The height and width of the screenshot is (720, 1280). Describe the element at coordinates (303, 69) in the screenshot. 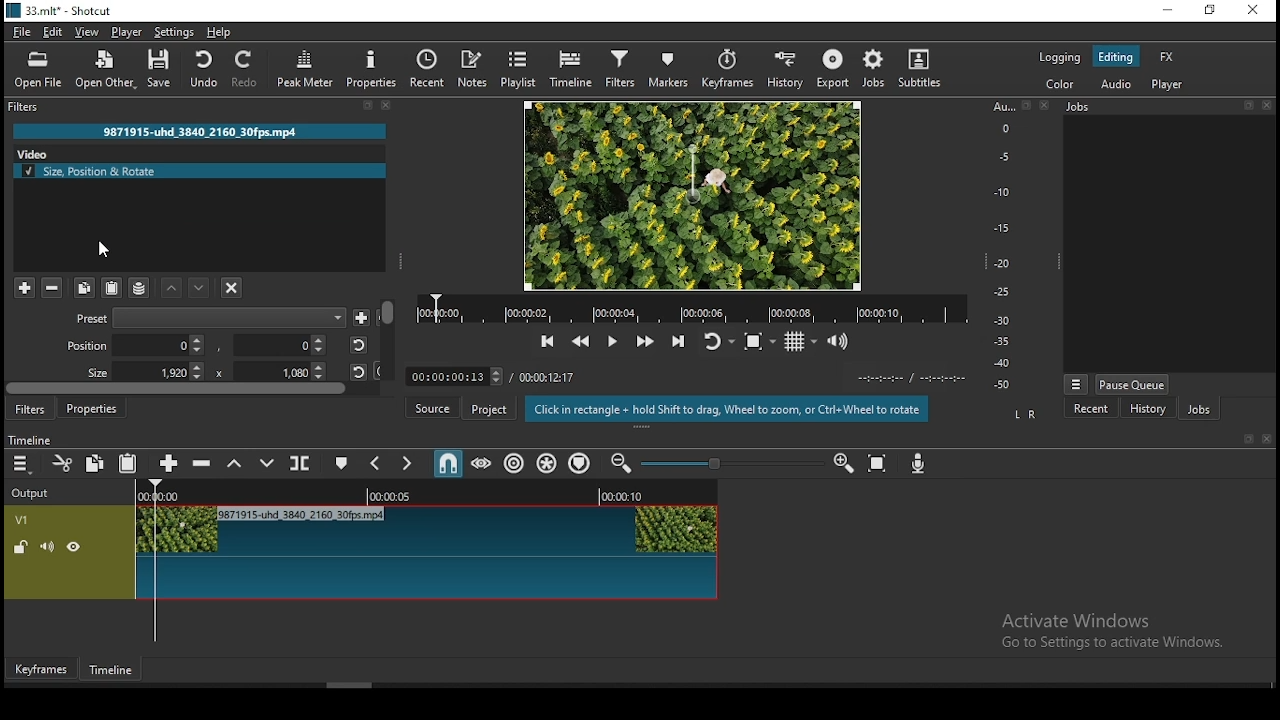

I see `peak meter` at that location.